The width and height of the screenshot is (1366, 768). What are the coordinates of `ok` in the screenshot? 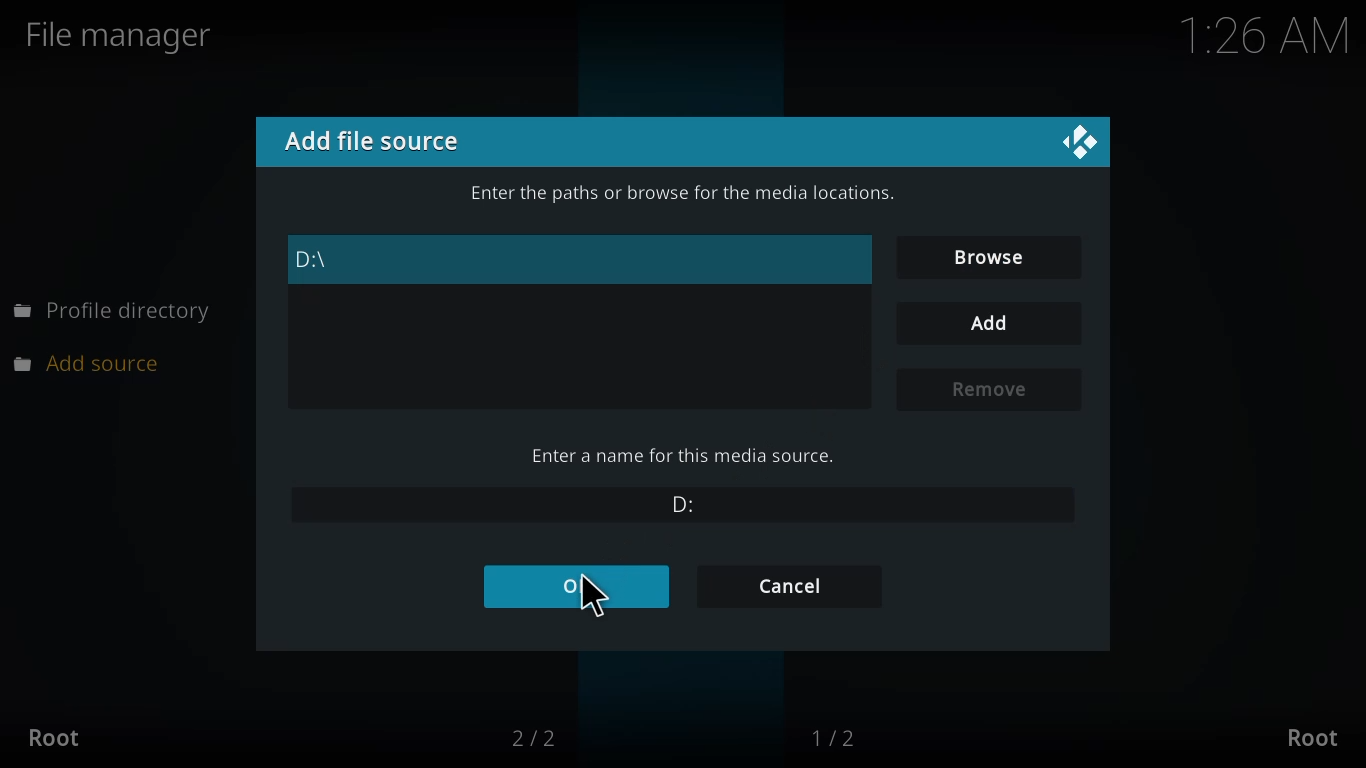 It's located at (577, 587).